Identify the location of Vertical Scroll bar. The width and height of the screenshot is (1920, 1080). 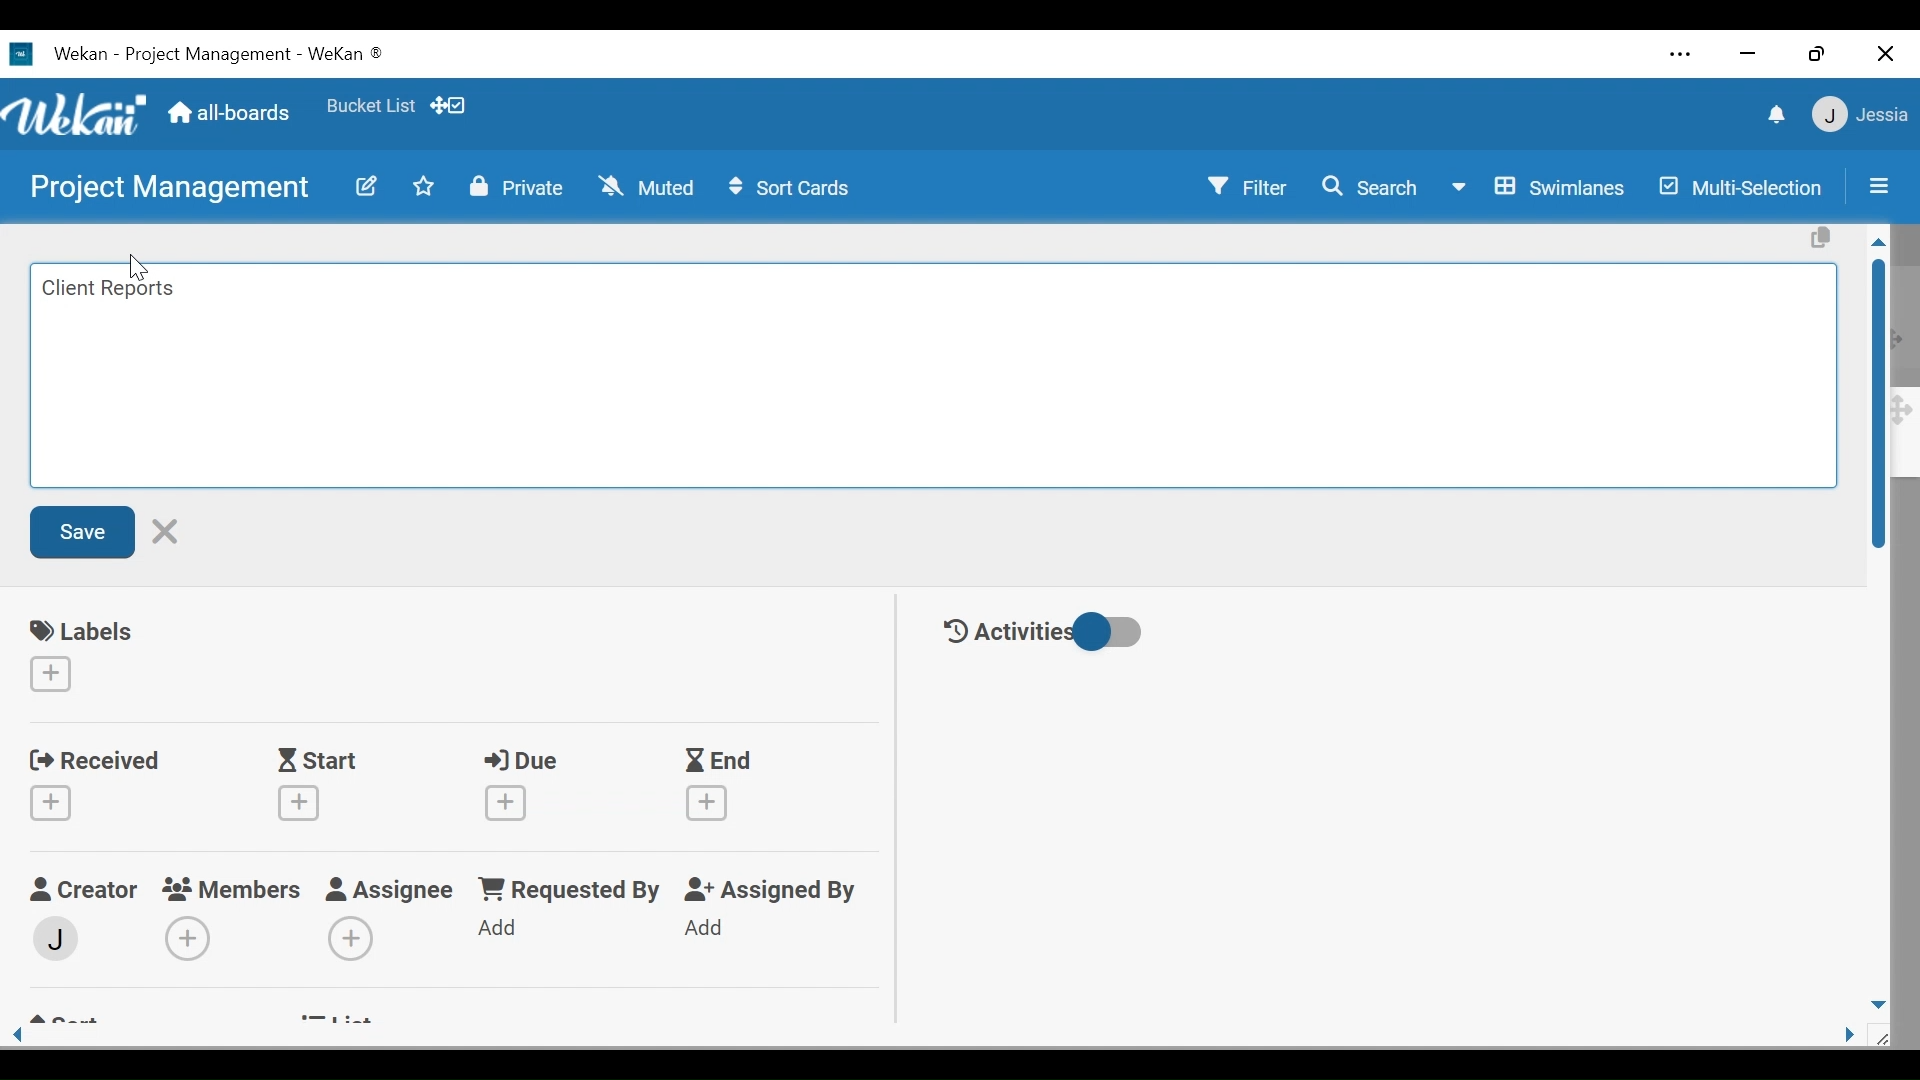
(1879, 428).